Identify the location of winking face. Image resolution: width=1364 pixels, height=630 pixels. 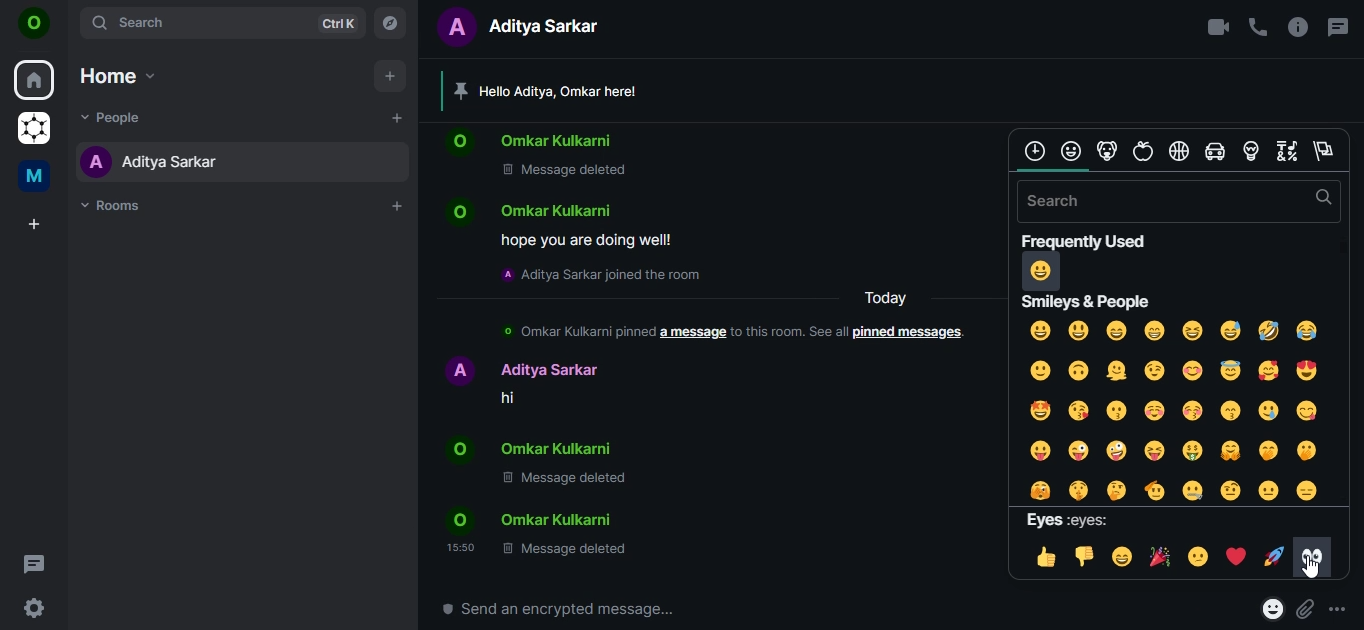
(1154, 370).